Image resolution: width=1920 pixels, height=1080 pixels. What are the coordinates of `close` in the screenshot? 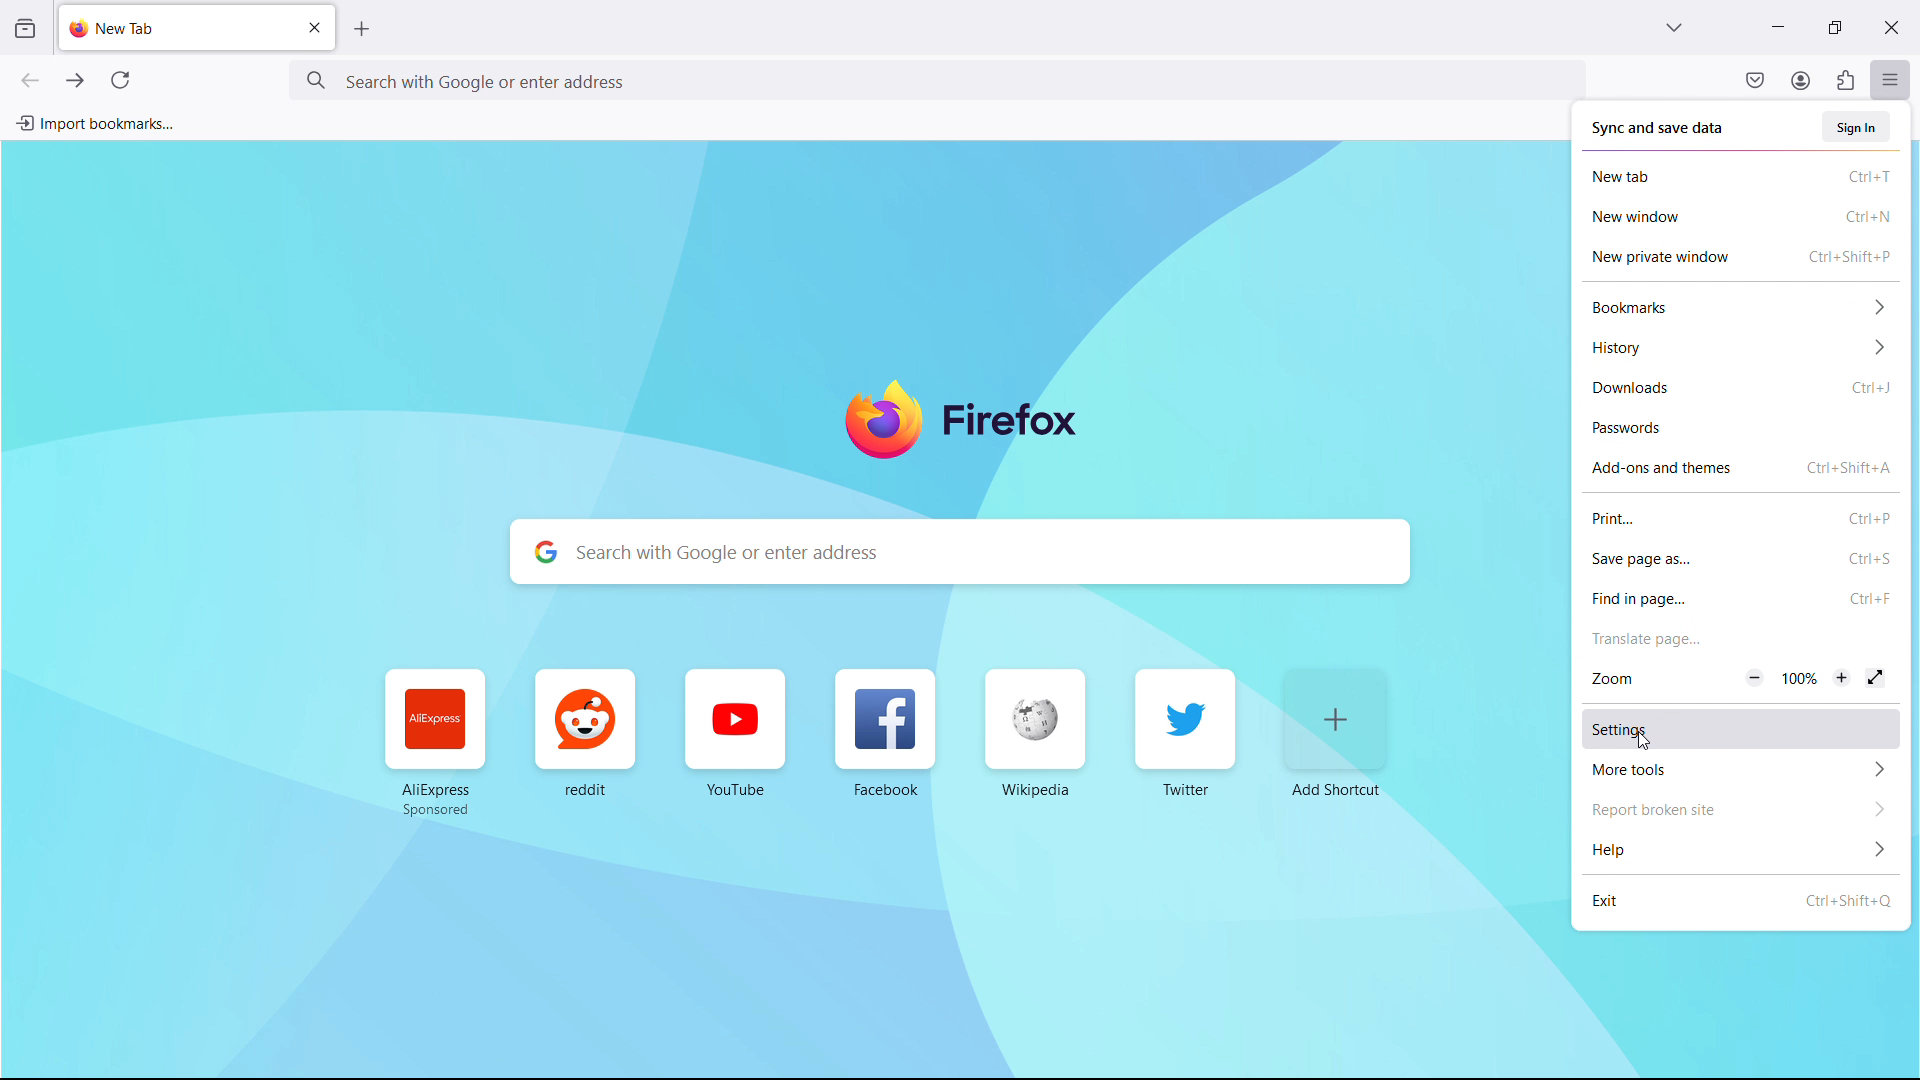 It's located at (1890, 24).